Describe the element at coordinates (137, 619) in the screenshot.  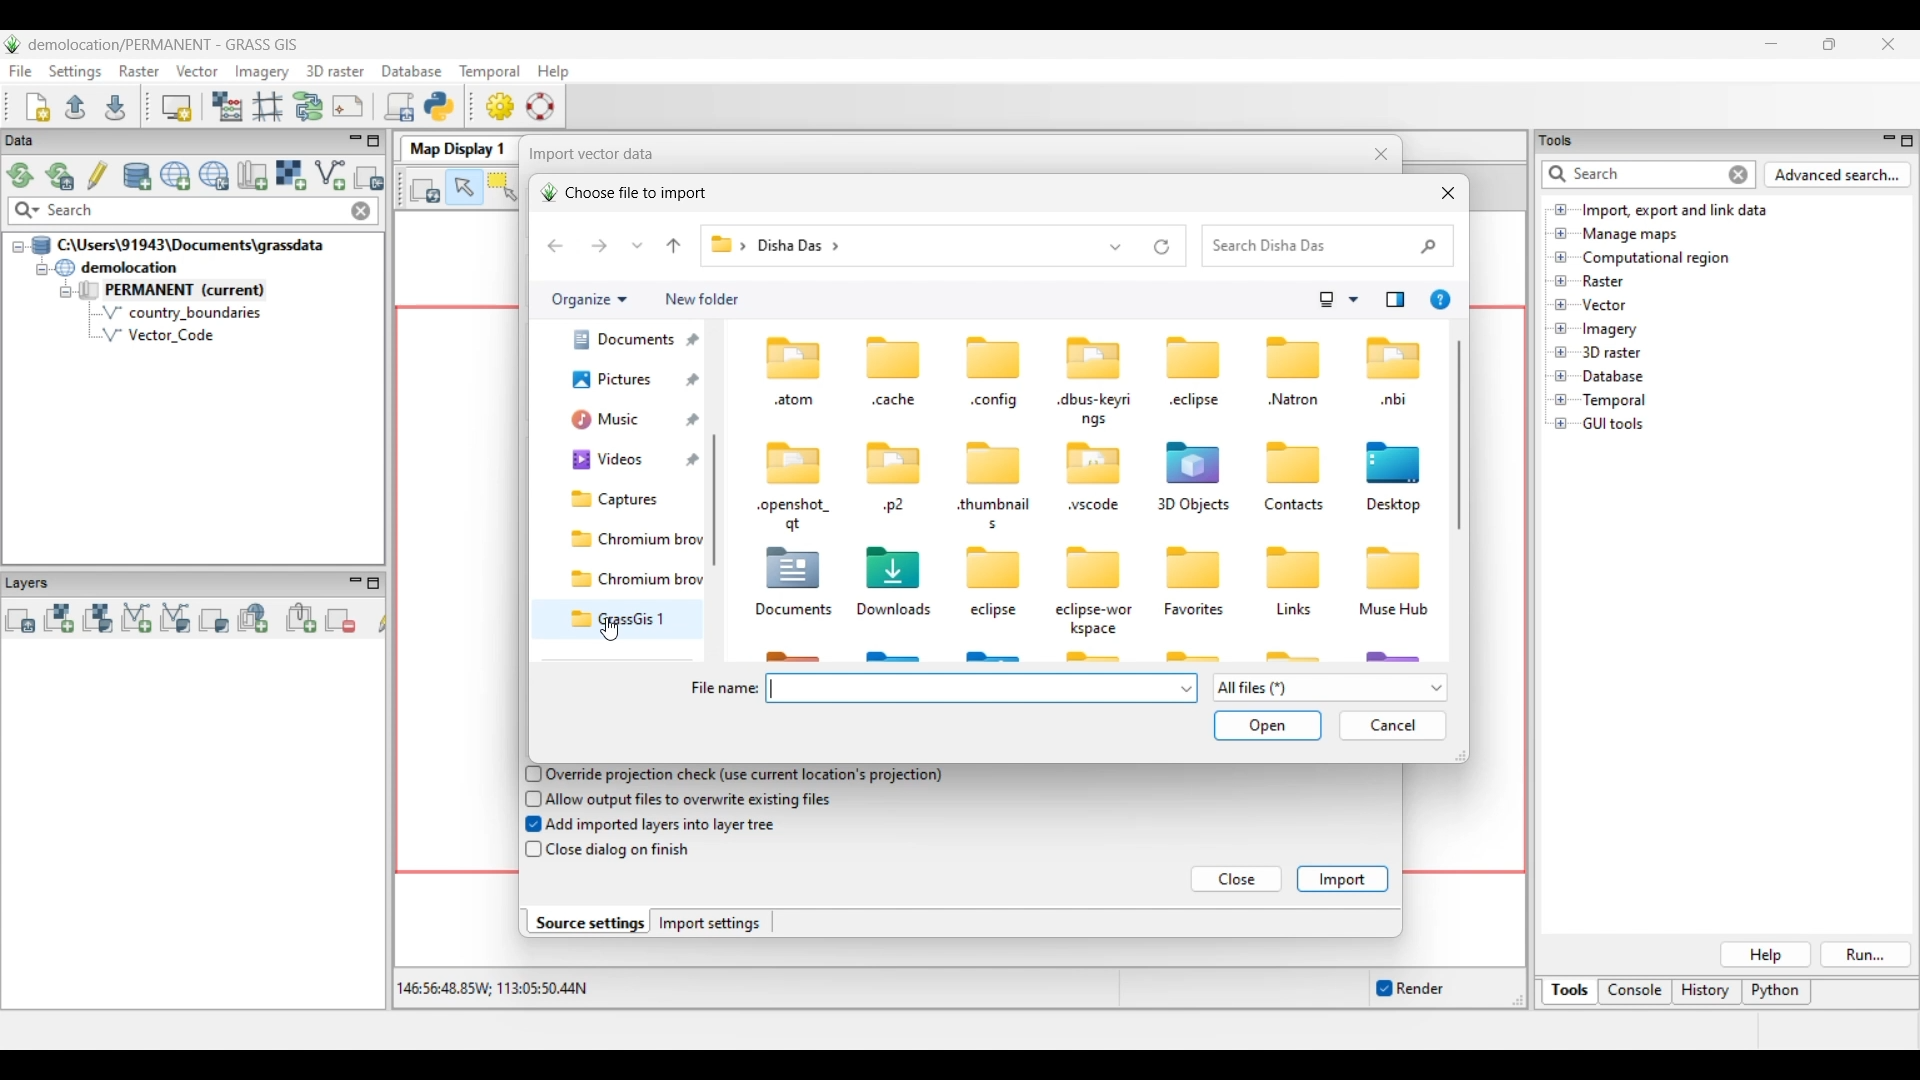
I see `Add vector map layer` at that location.